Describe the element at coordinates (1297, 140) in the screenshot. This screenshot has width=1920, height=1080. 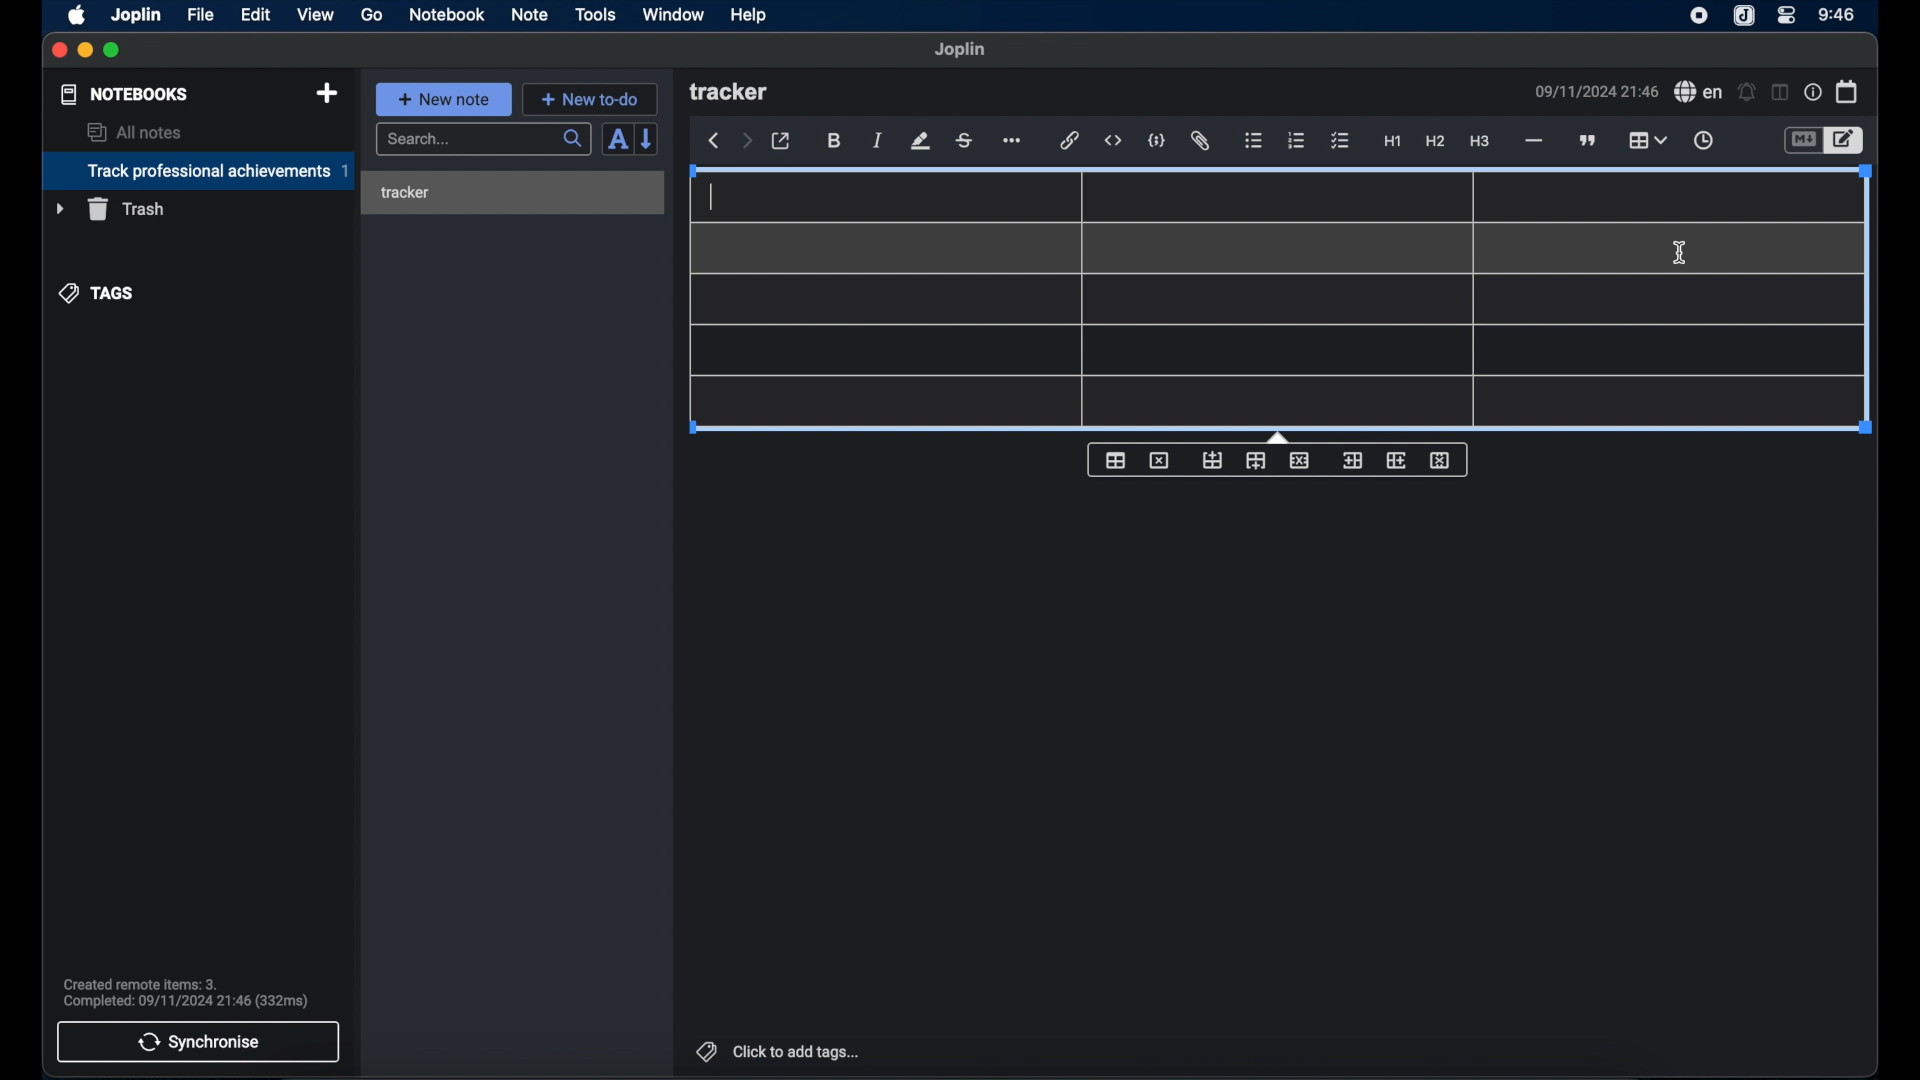
I see `numbered list` at that location.